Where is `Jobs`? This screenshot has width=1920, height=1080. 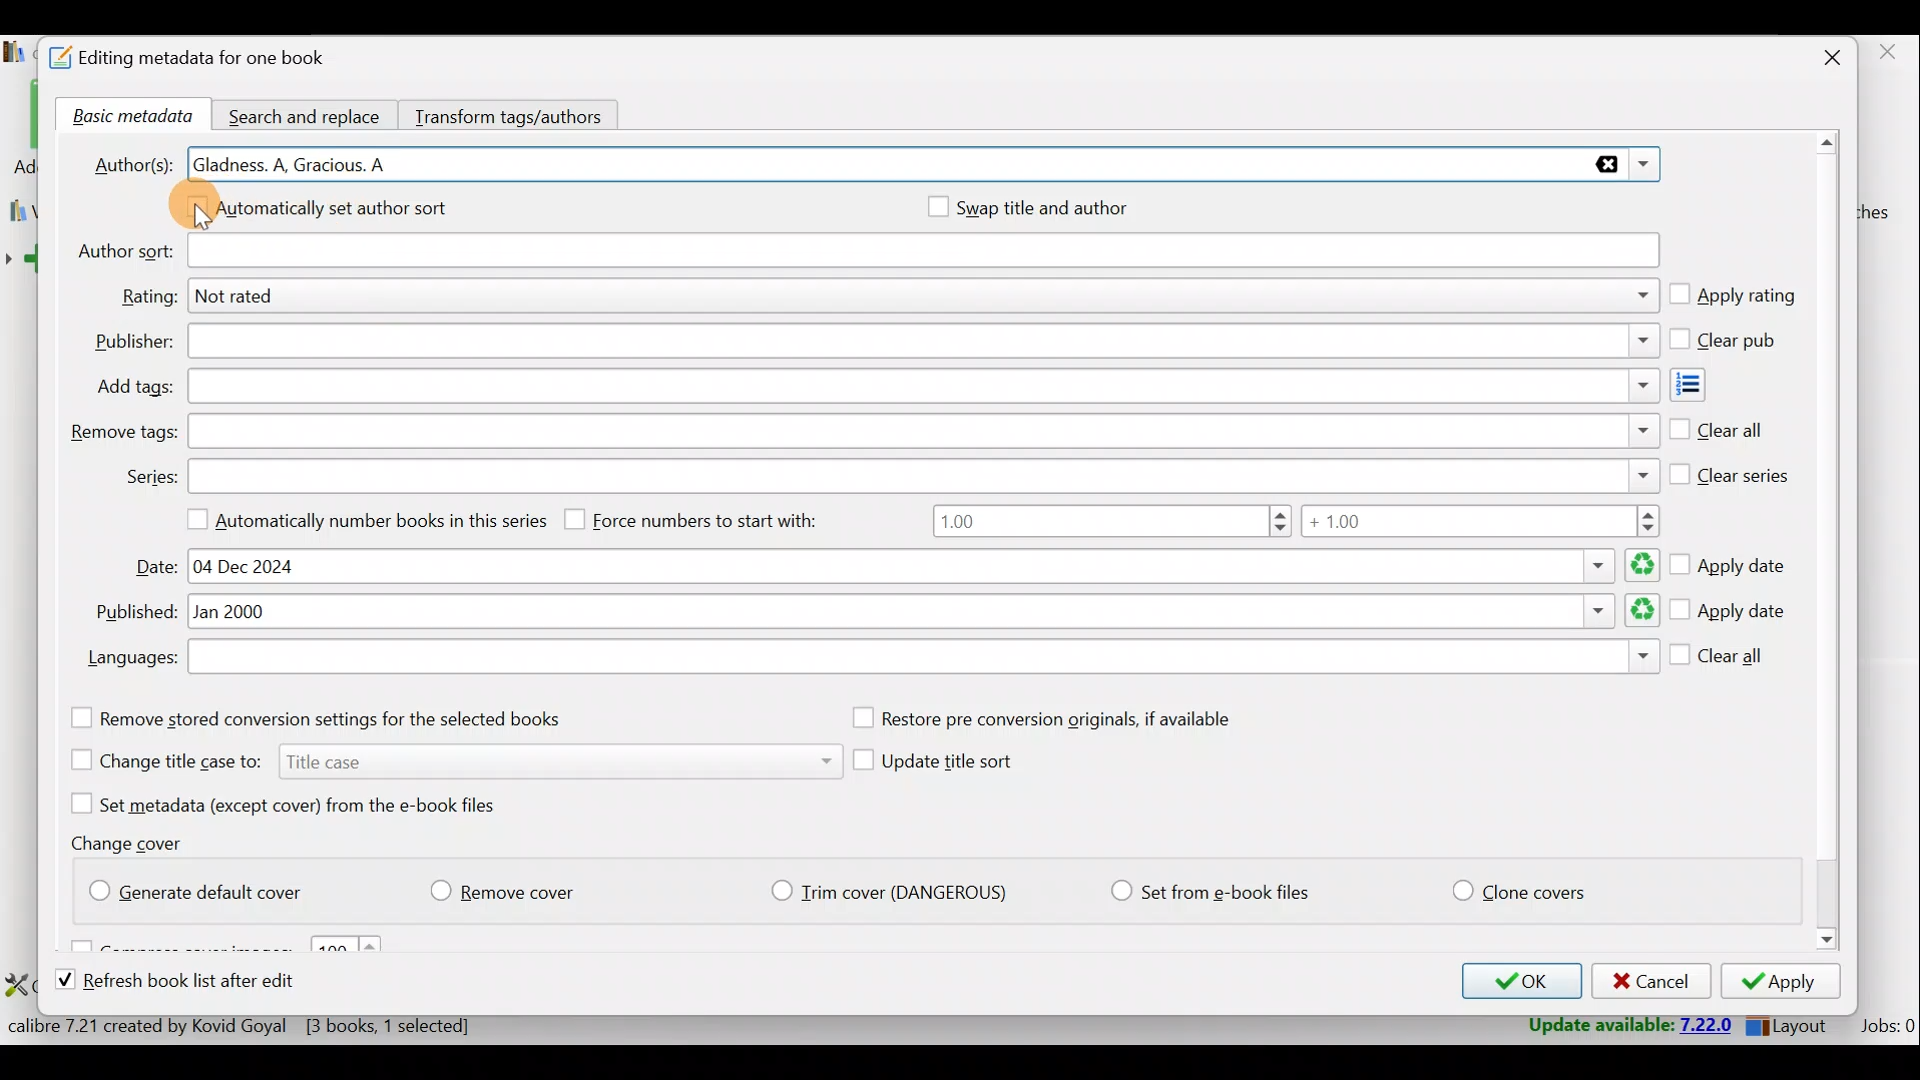 Jobs is located at coordinates (1886, 1025).